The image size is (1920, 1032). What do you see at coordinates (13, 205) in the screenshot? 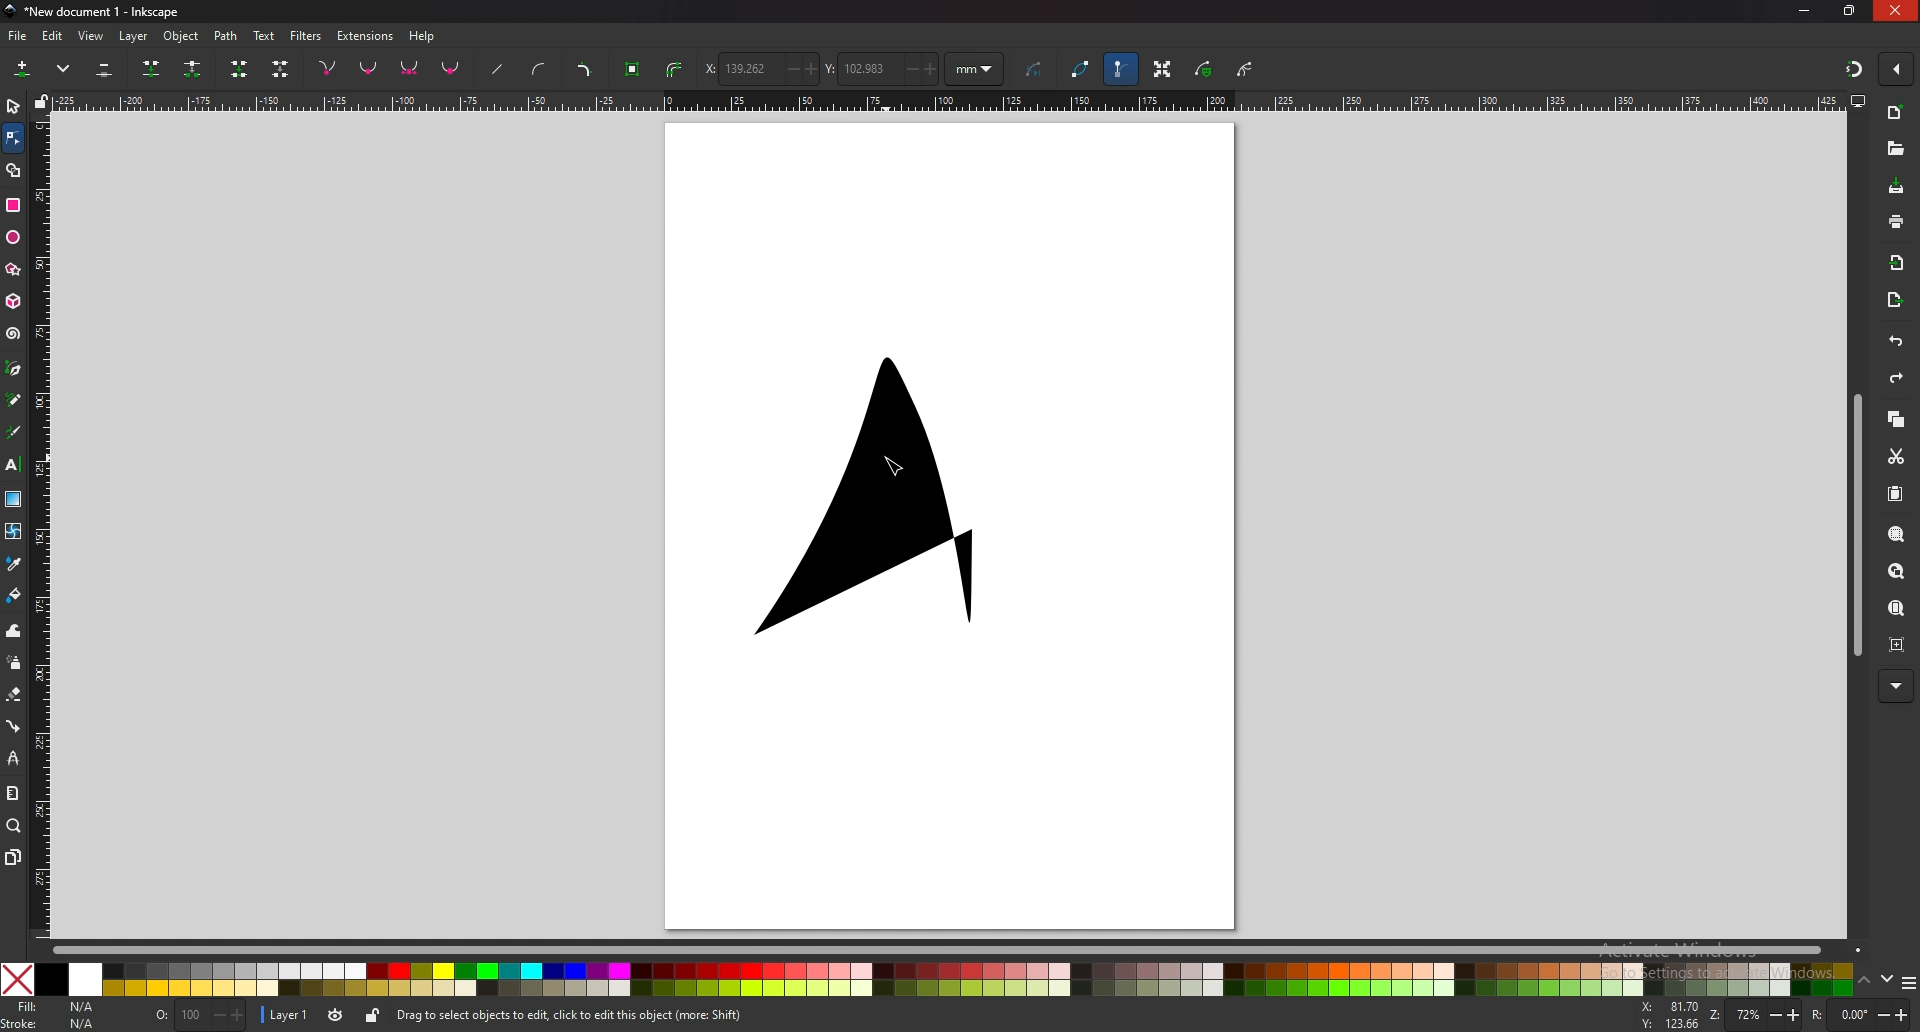
I see `rectangle` at bounding box center [13, 205].